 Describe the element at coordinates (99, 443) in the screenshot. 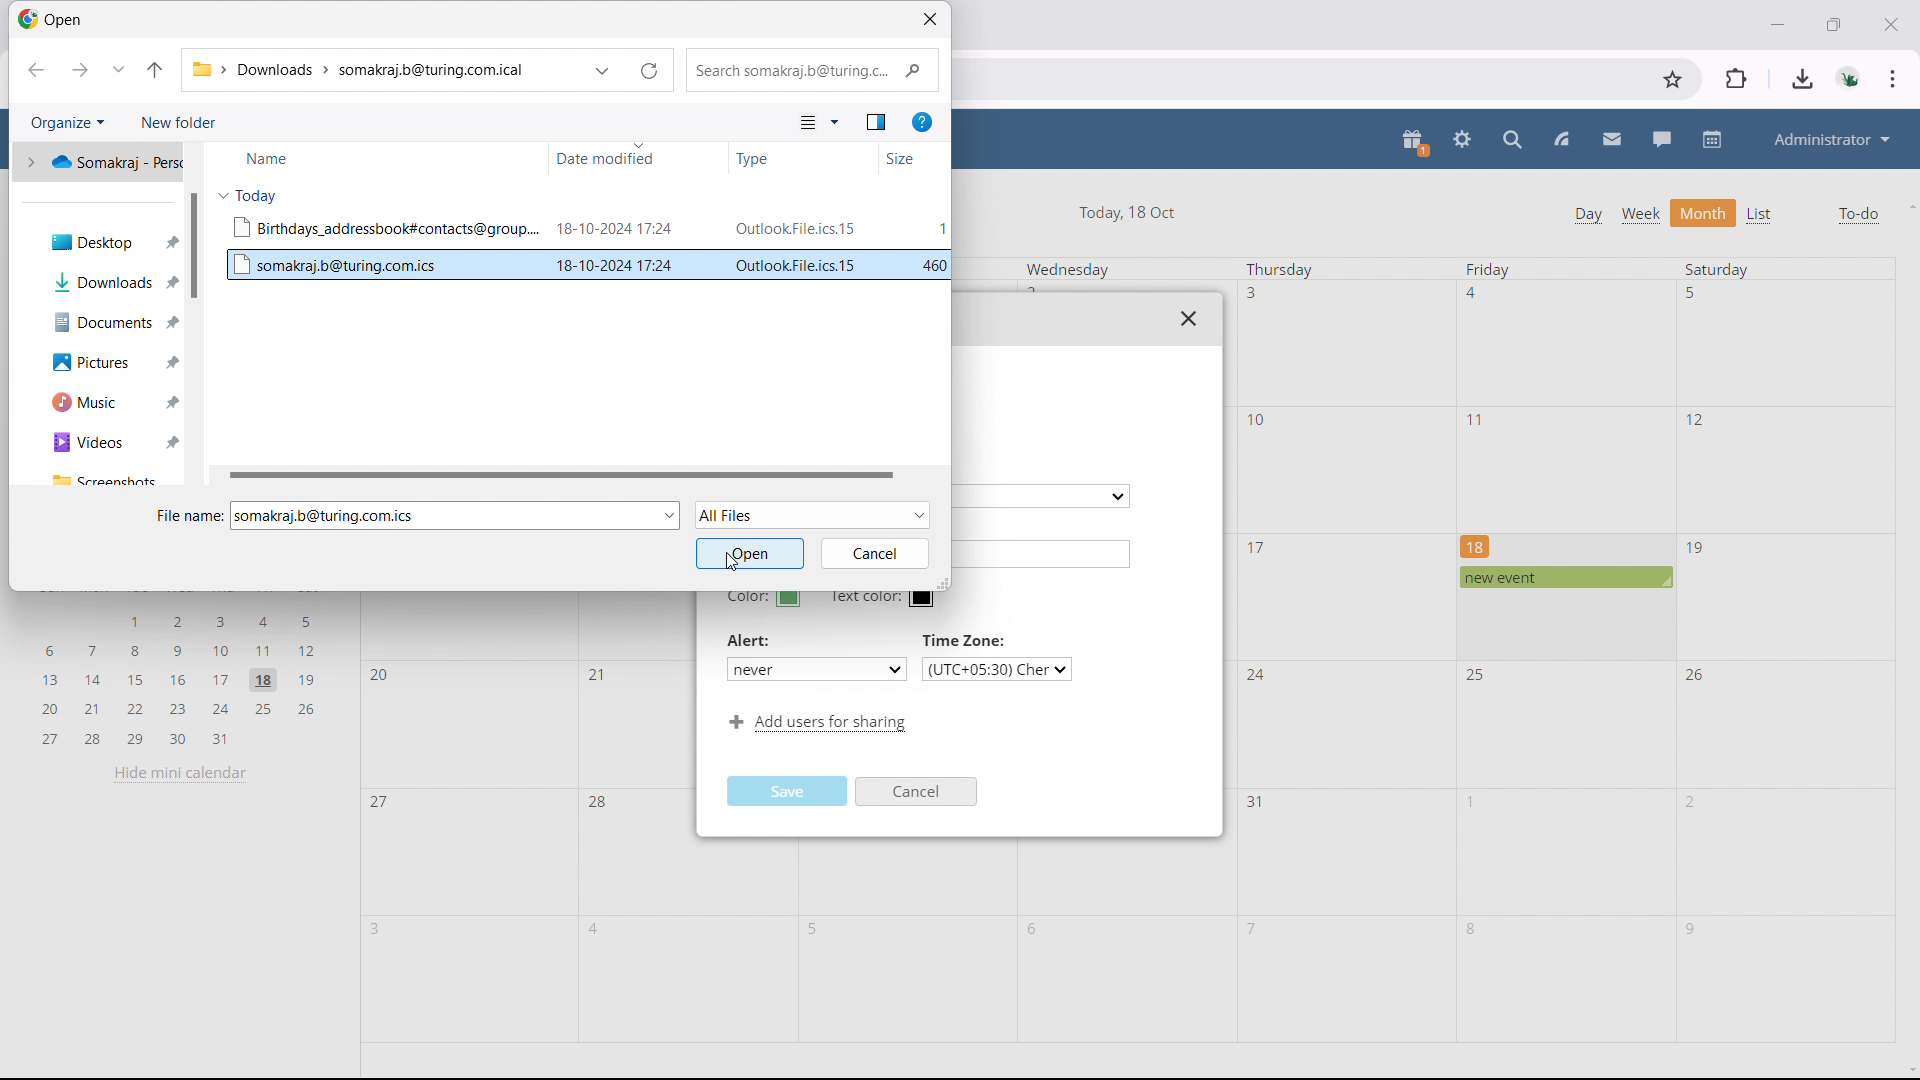

I see `Videos` at that location.